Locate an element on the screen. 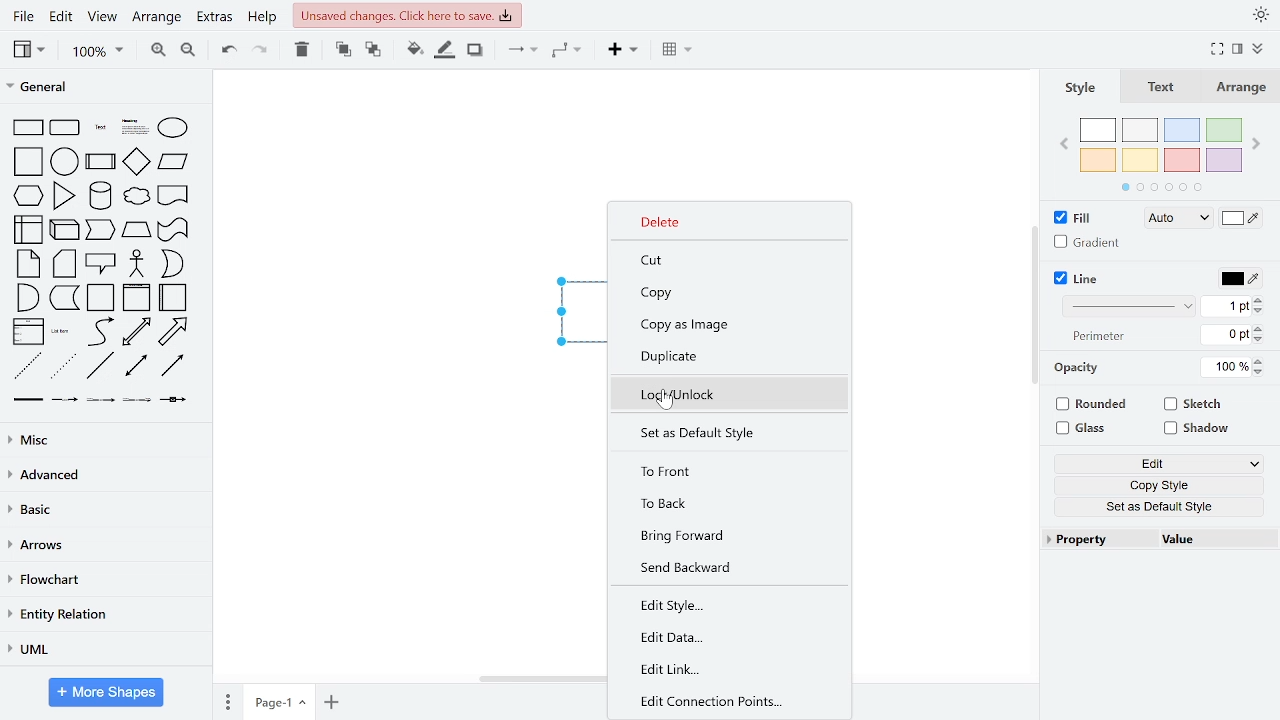 Image resolution: width=1280 pixels, height=720 pixels. Bring forward is located at coordinates (722, 535).